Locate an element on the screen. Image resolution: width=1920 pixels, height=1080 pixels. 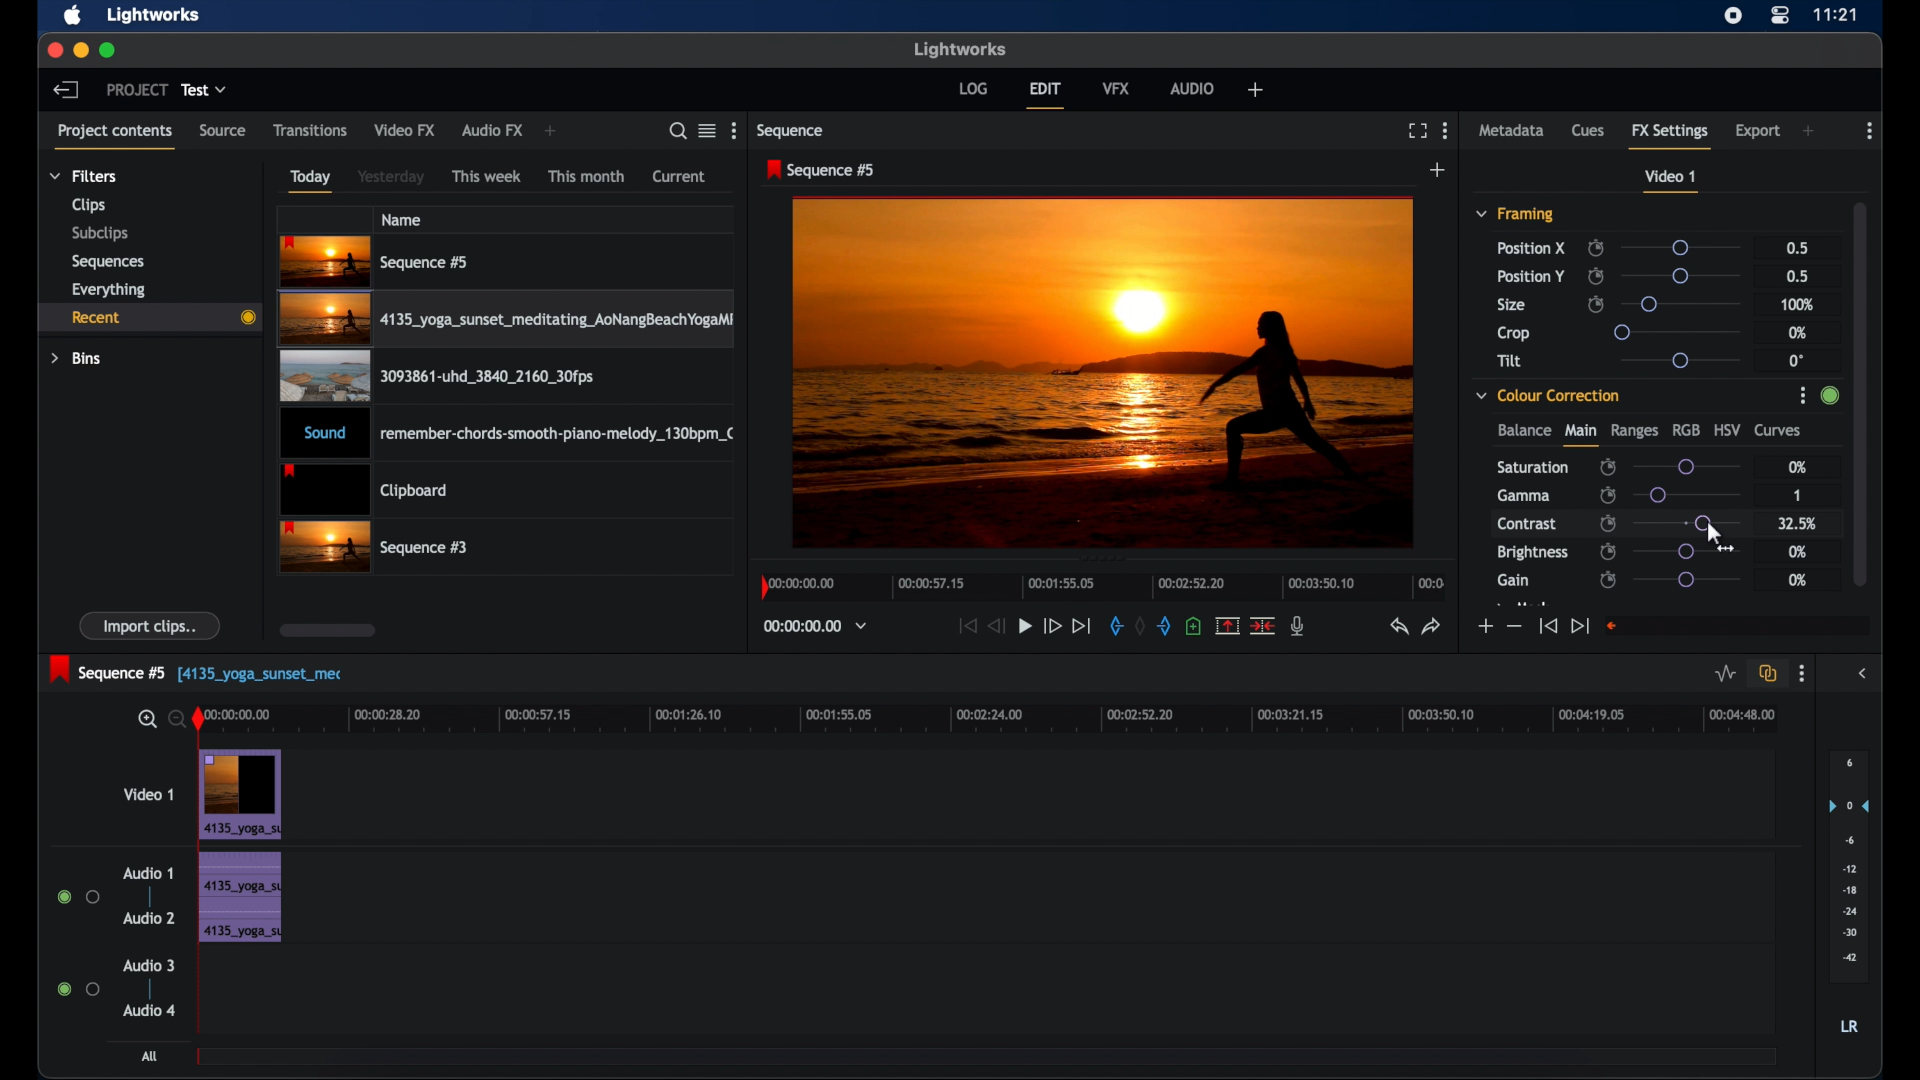
video preview is located at coordinates (1102, 374).